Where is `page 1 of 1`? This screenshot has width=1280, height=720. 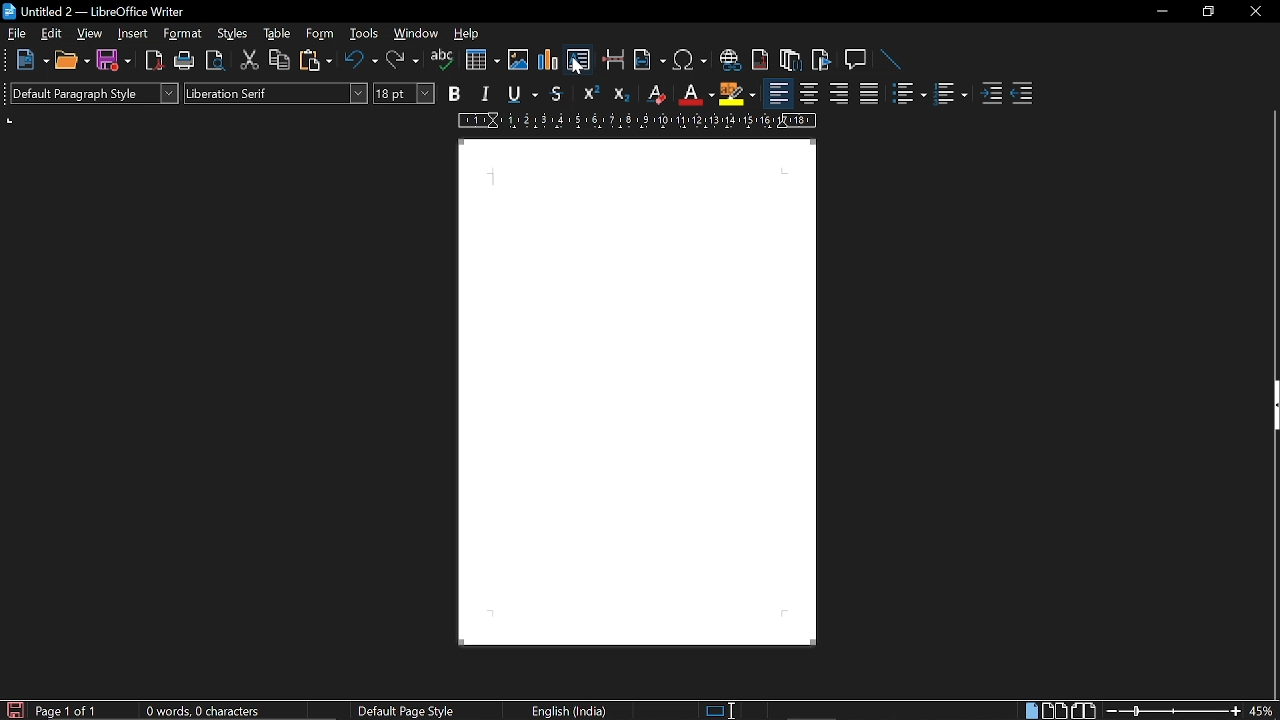
page 1 of 1 is located at coordinates (71, 711).